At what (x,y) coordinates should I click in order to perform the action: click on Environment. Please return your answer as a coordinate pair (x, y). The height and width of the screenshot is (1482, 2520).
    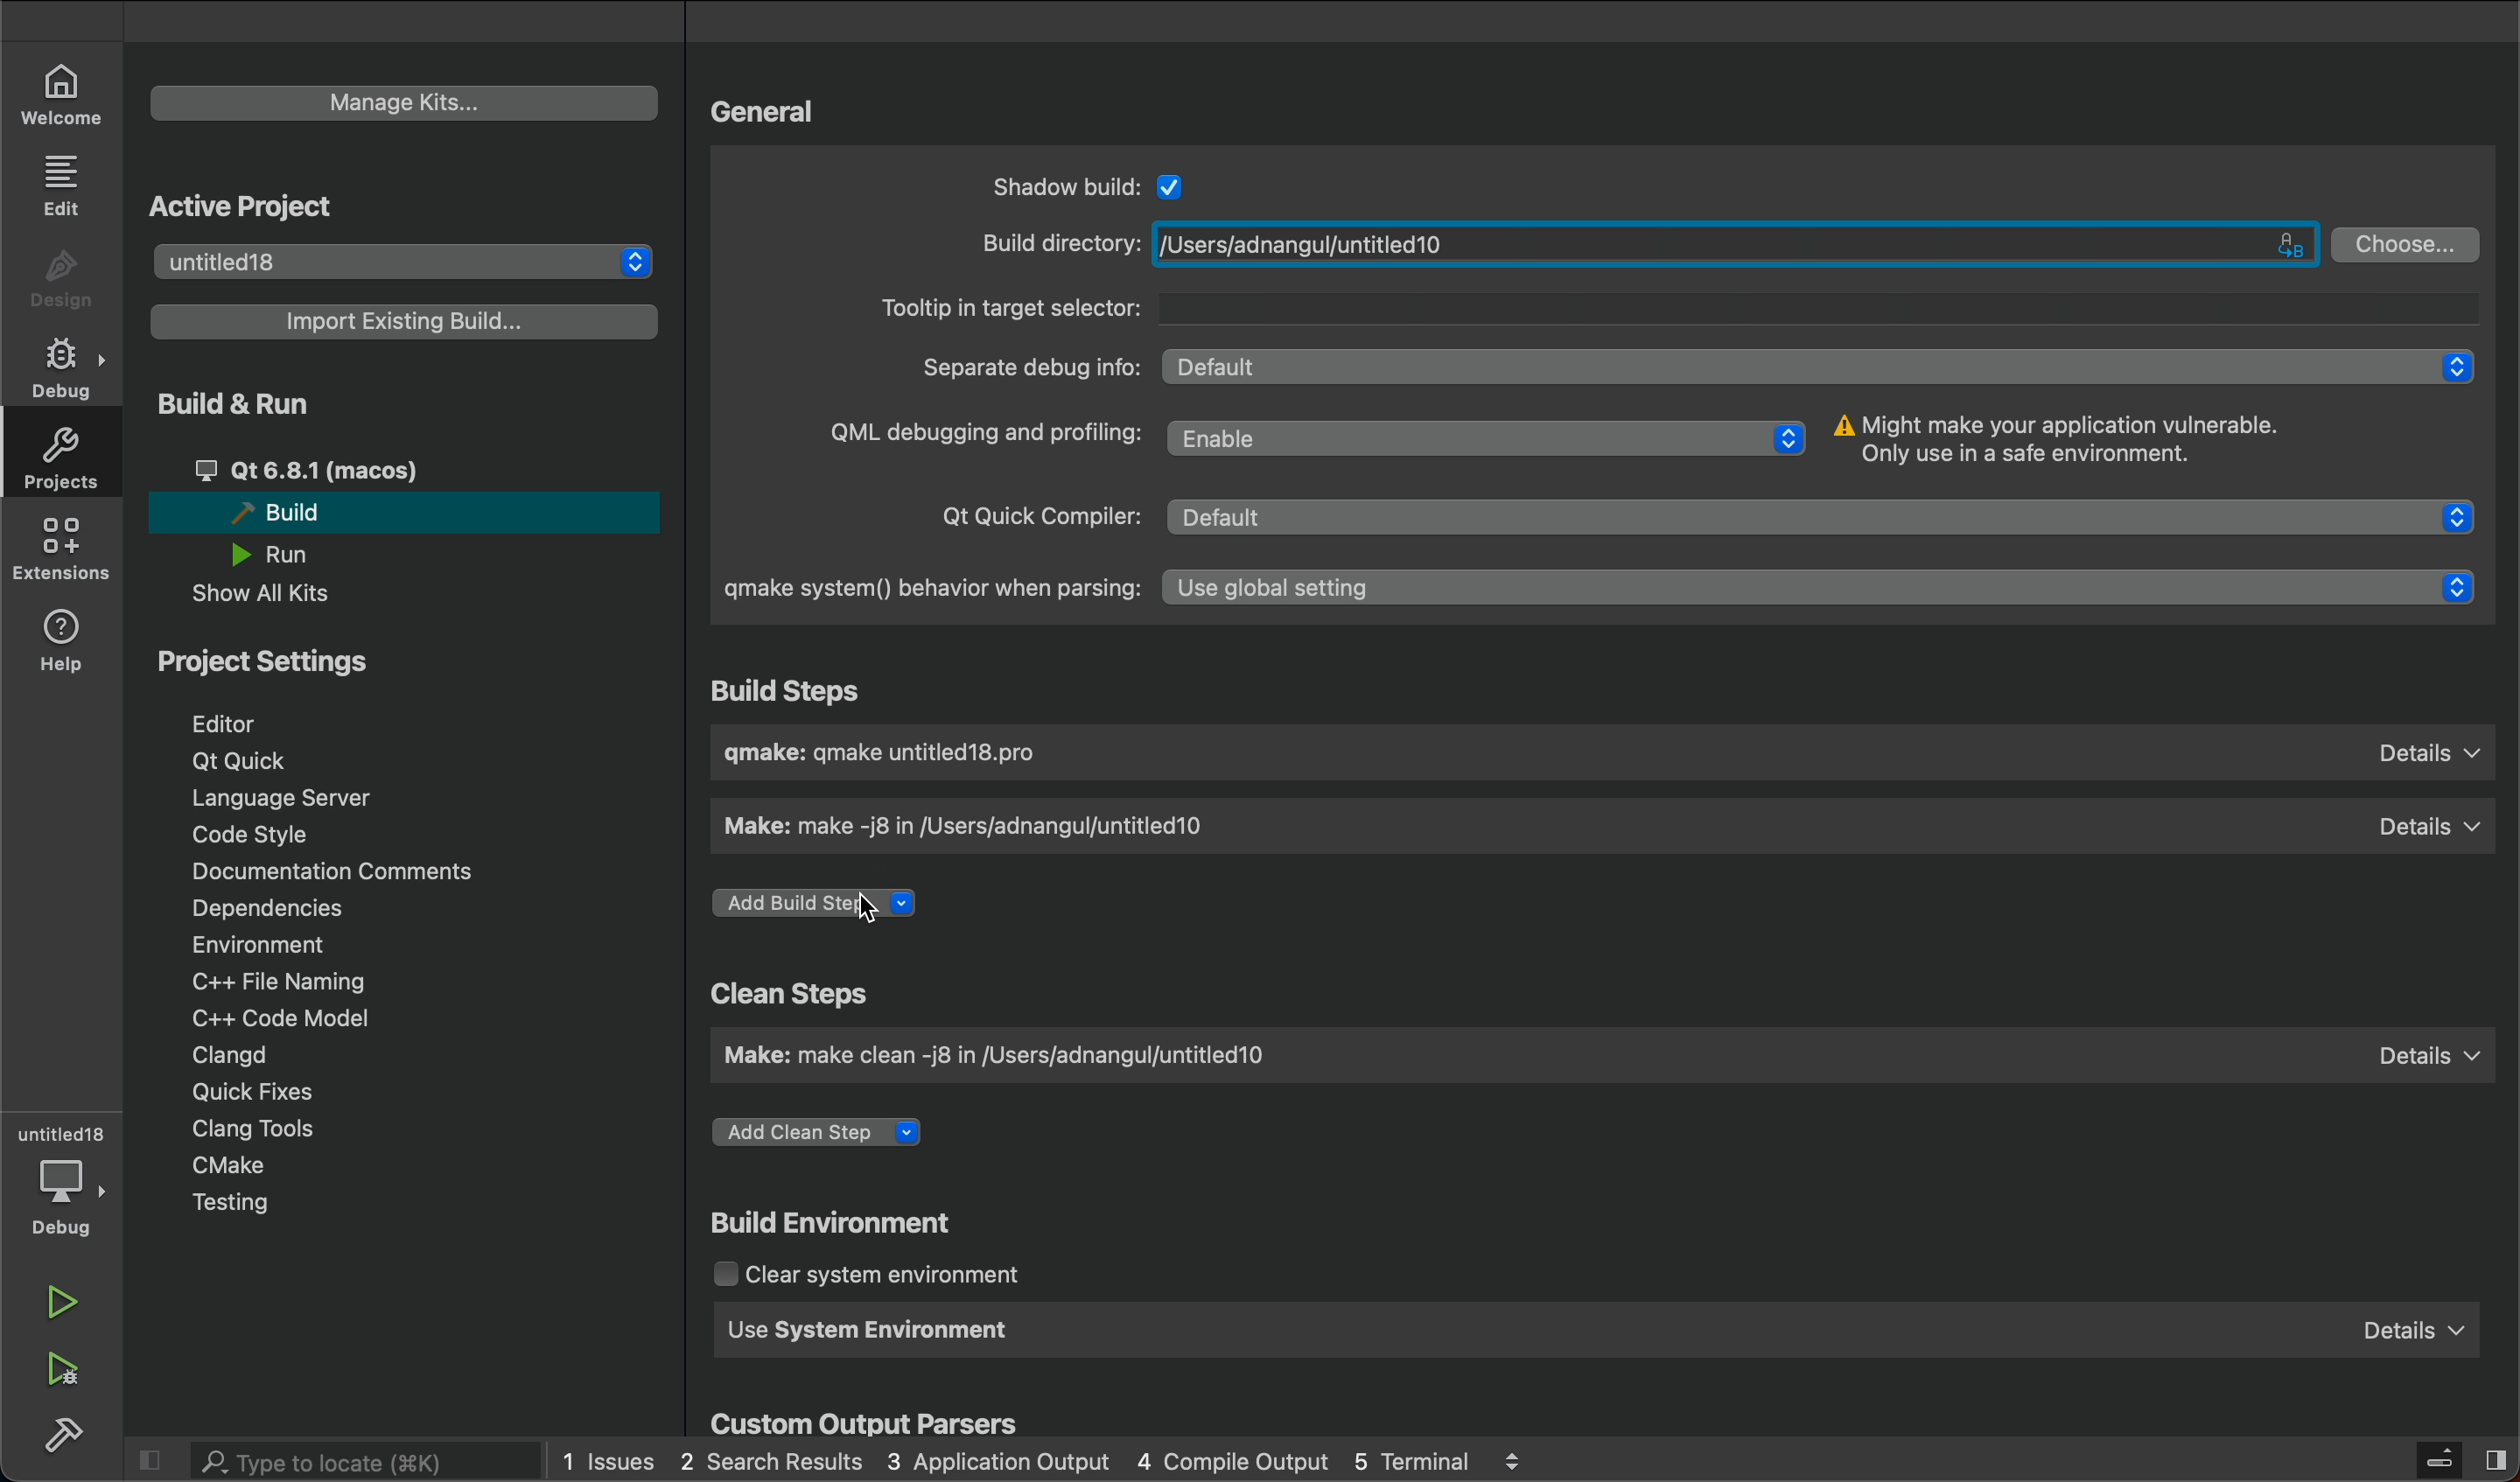
    Looking at the image, I should click on (259, 944).